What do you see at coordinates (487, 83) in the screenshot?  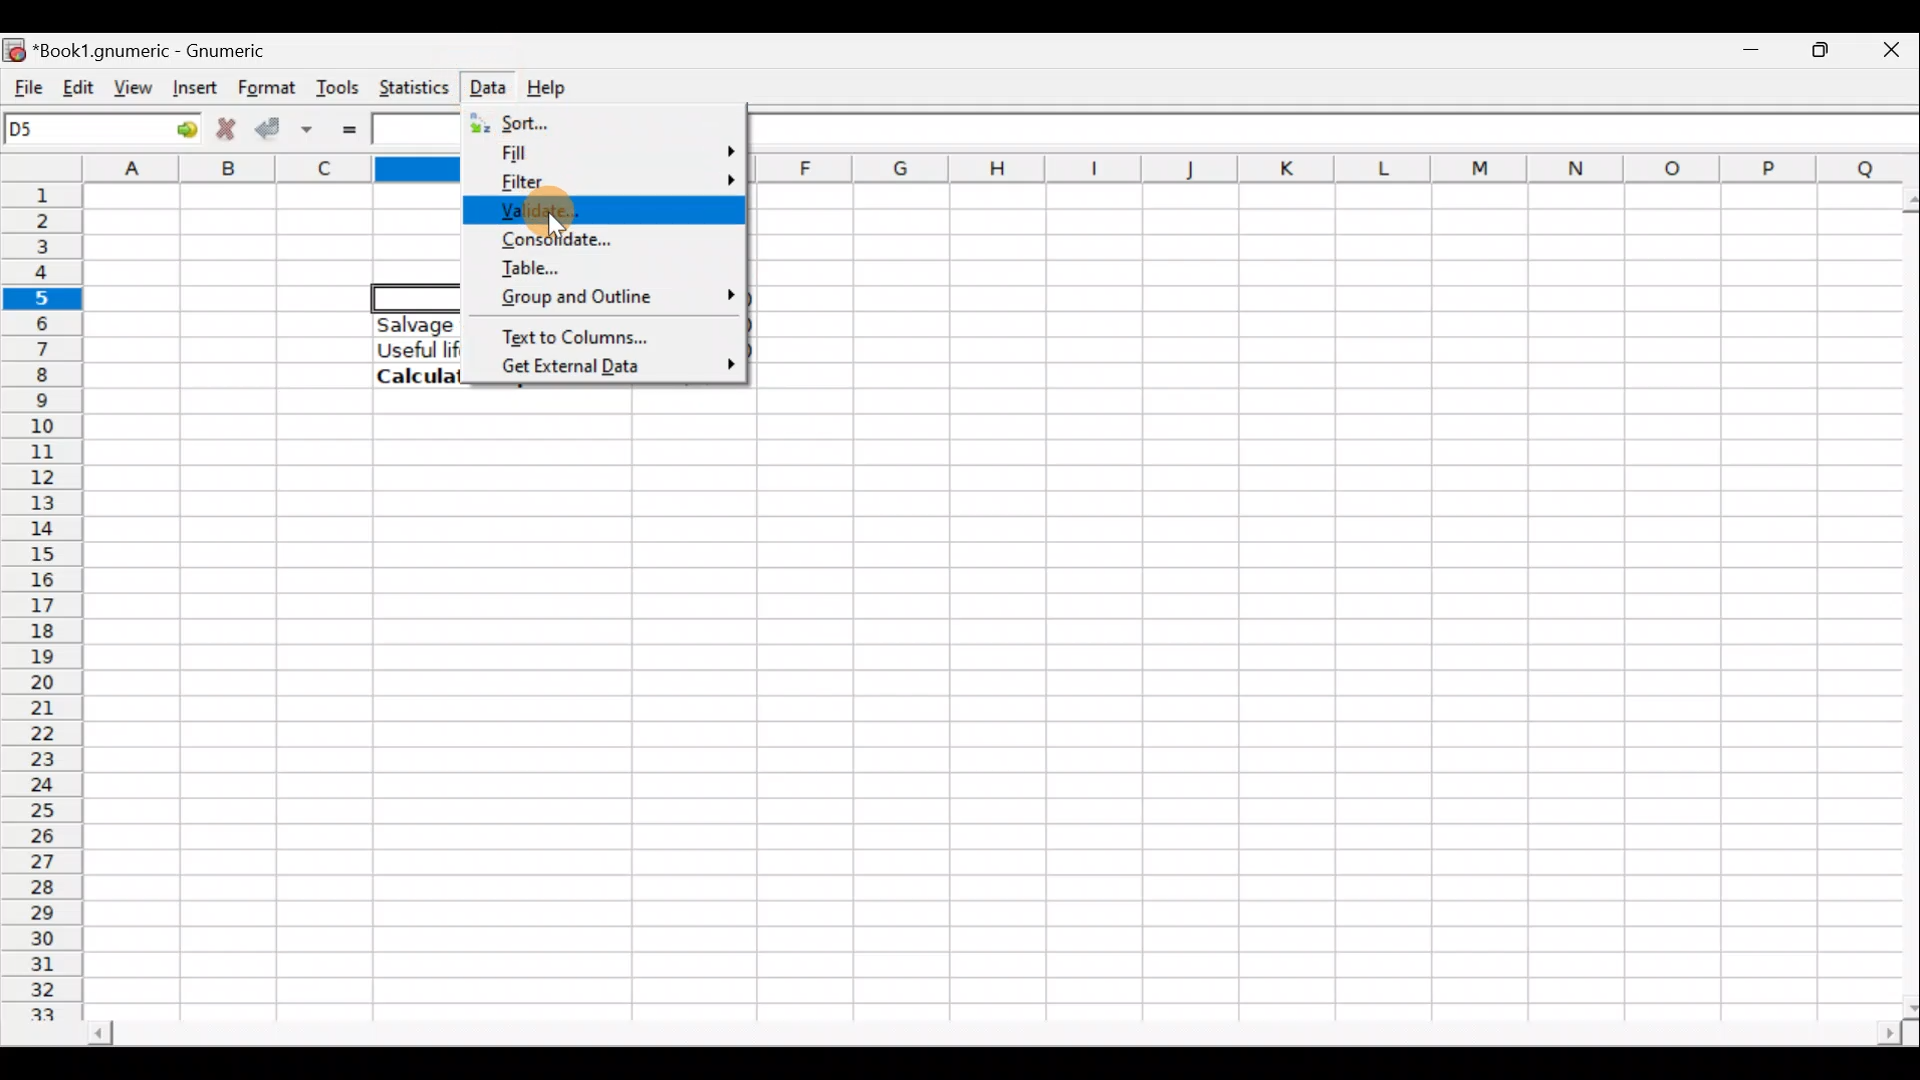 I see `Data` at bounding box center [487, 83].